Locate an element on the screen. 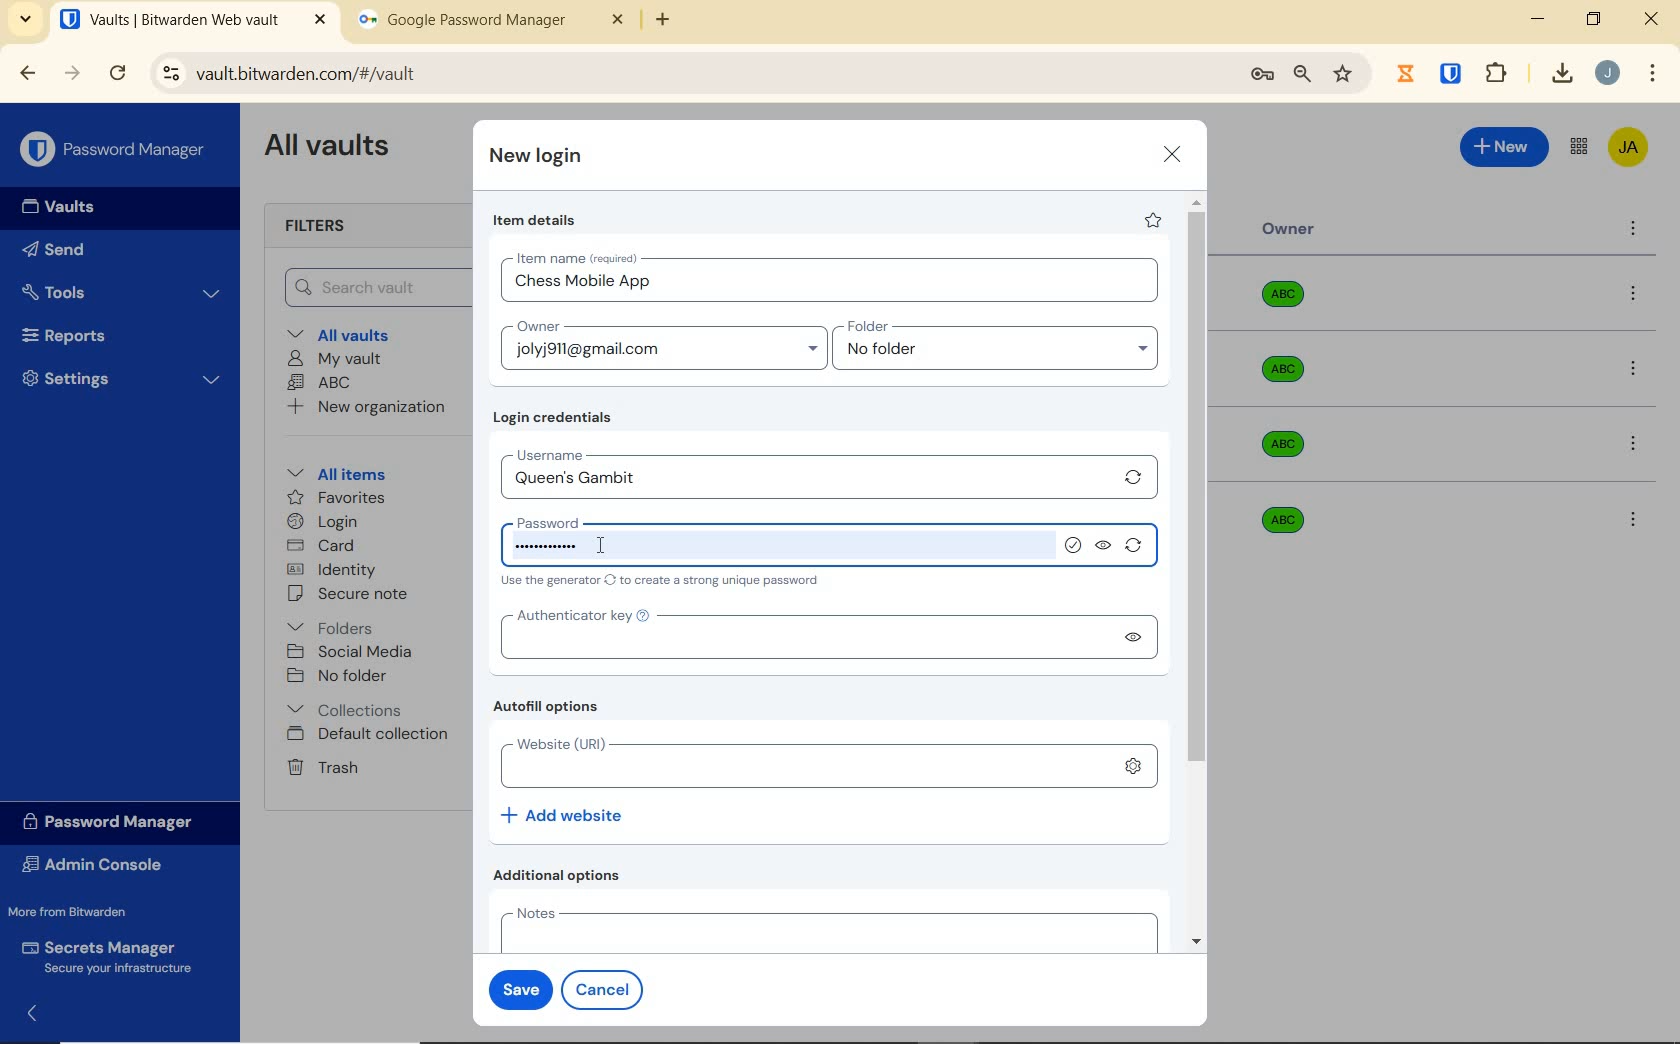  open tab is located at coordinates (193, 20).